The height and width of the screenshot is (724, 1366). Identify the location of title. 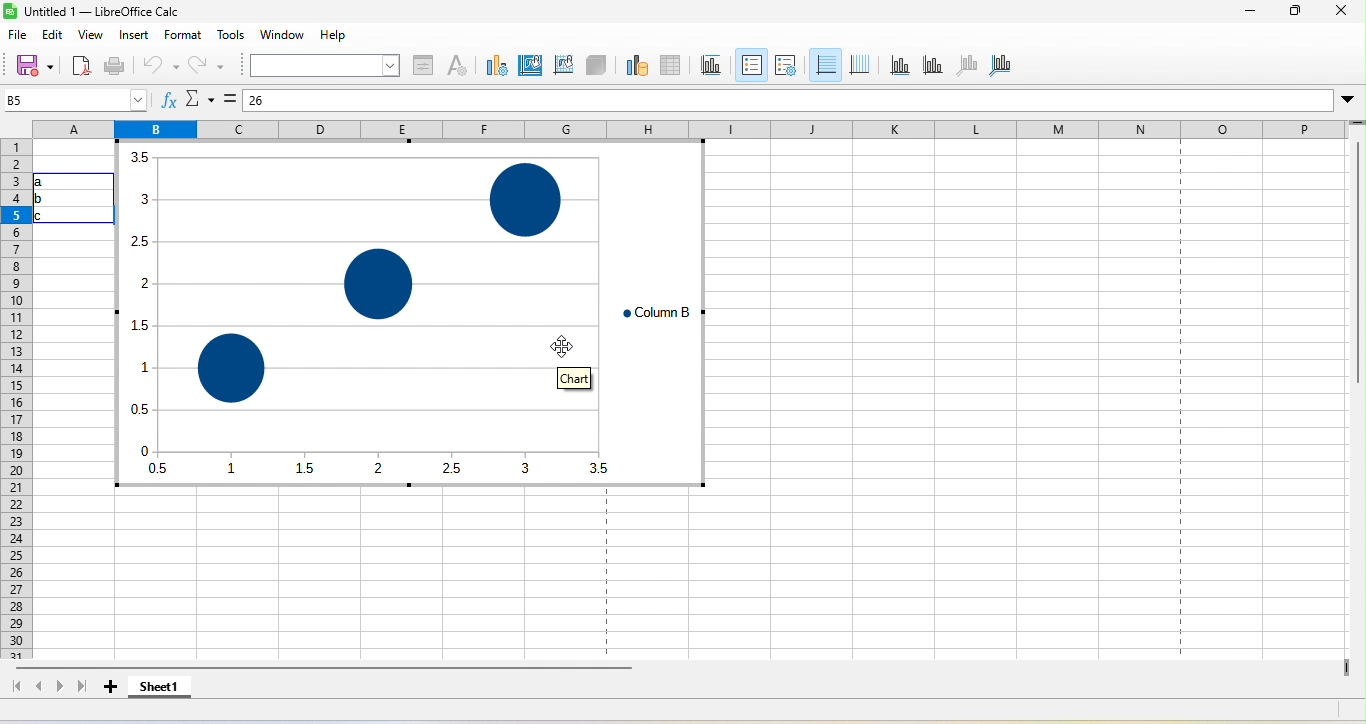
(96, 12).